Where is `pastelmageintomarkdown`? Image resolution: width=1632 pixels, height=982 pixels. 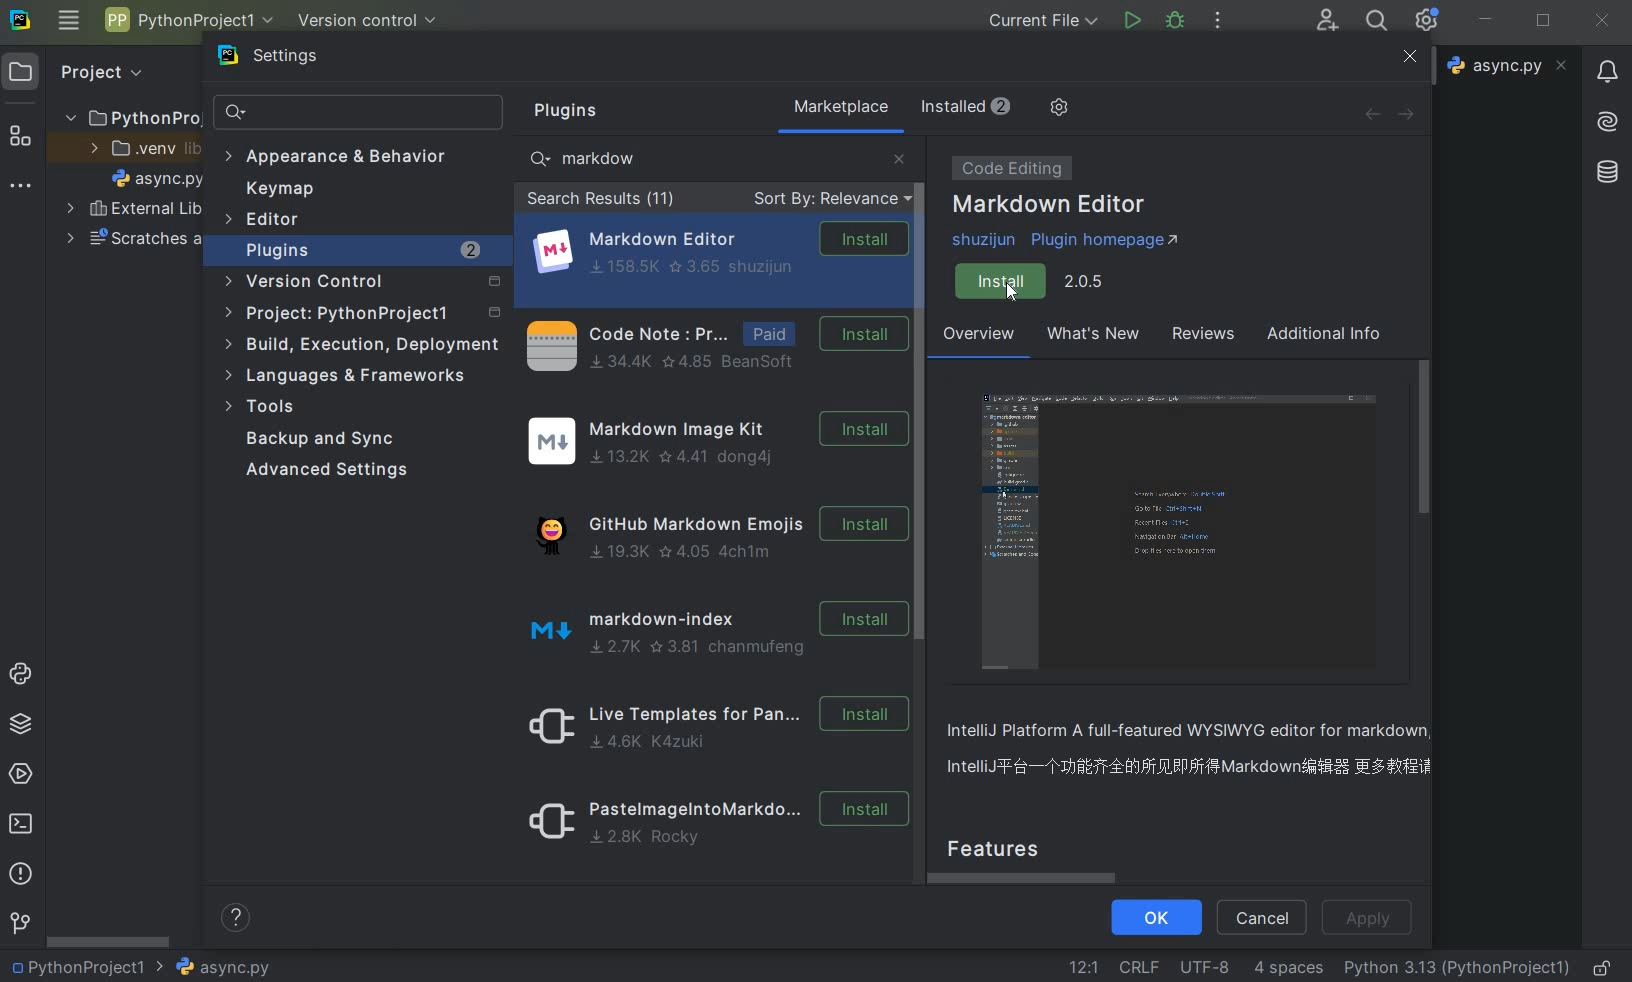
pastelmageintomarkdown is located at coordinates (712, 825).